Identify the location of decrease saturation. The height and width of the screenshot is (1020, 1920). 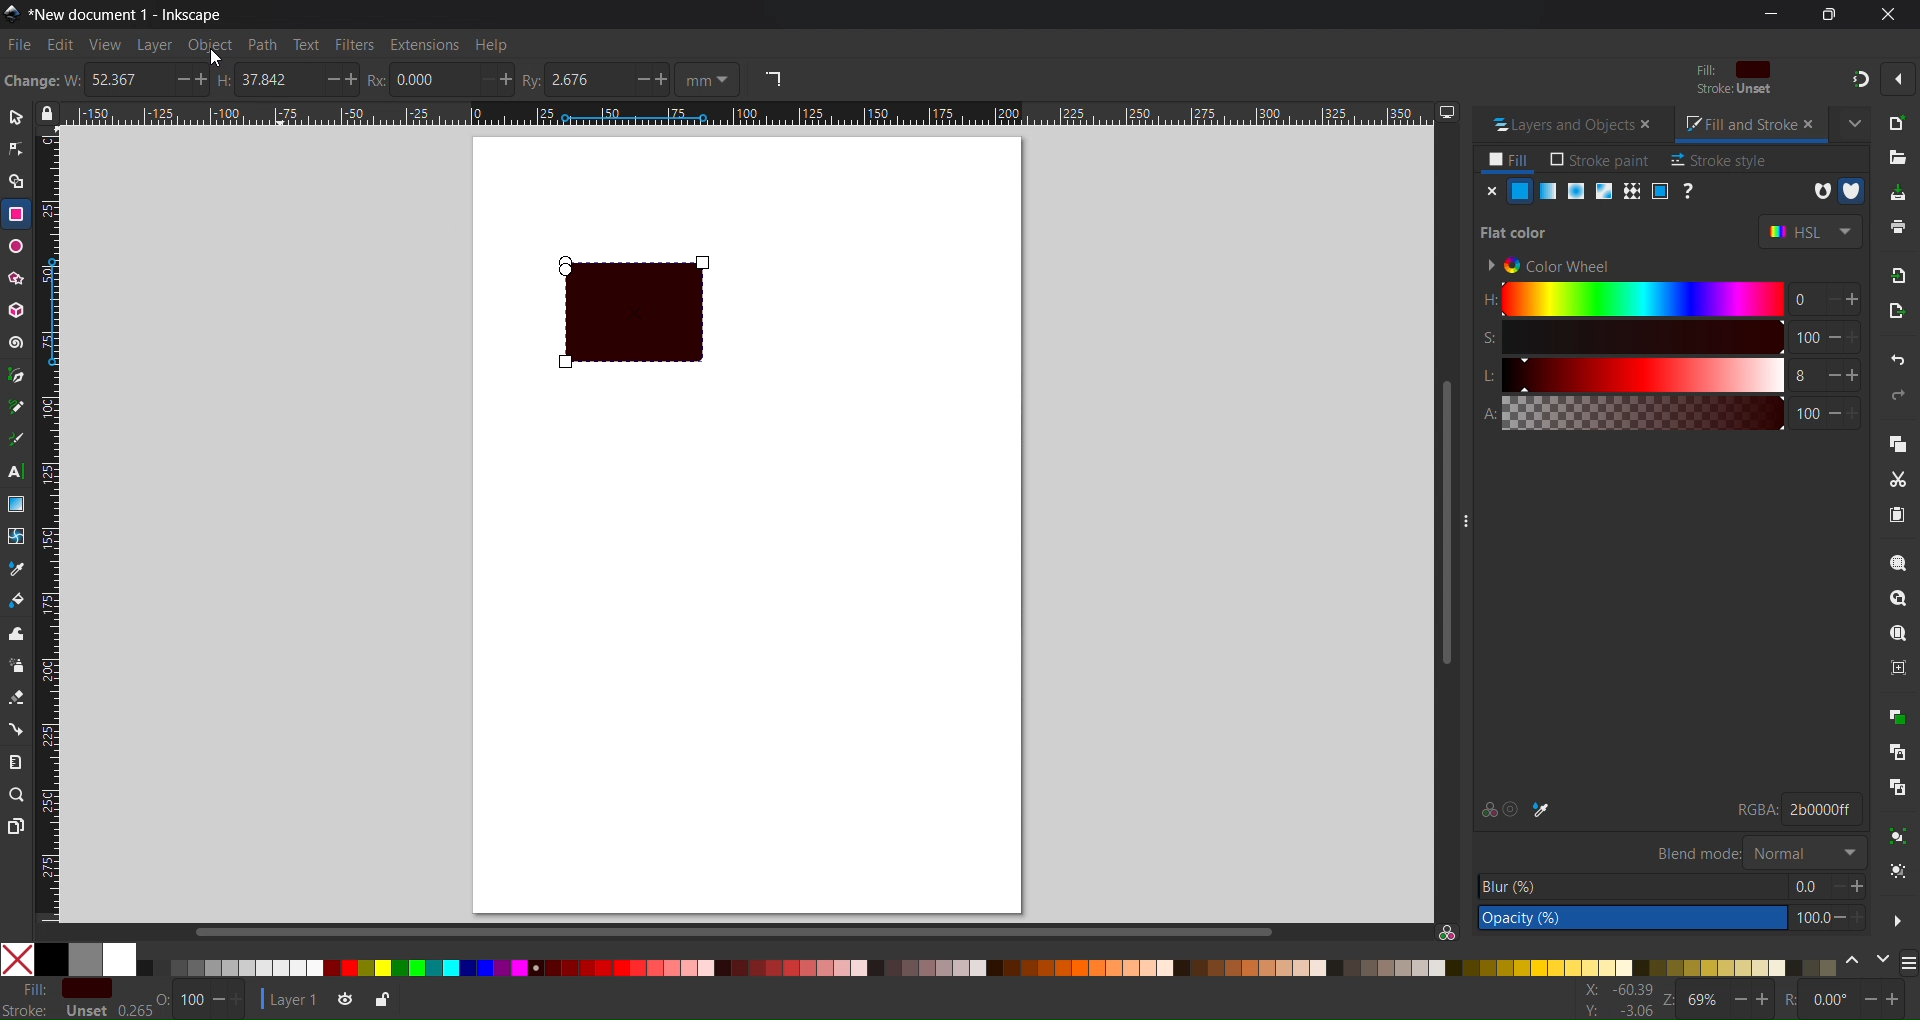
(1832, 336).